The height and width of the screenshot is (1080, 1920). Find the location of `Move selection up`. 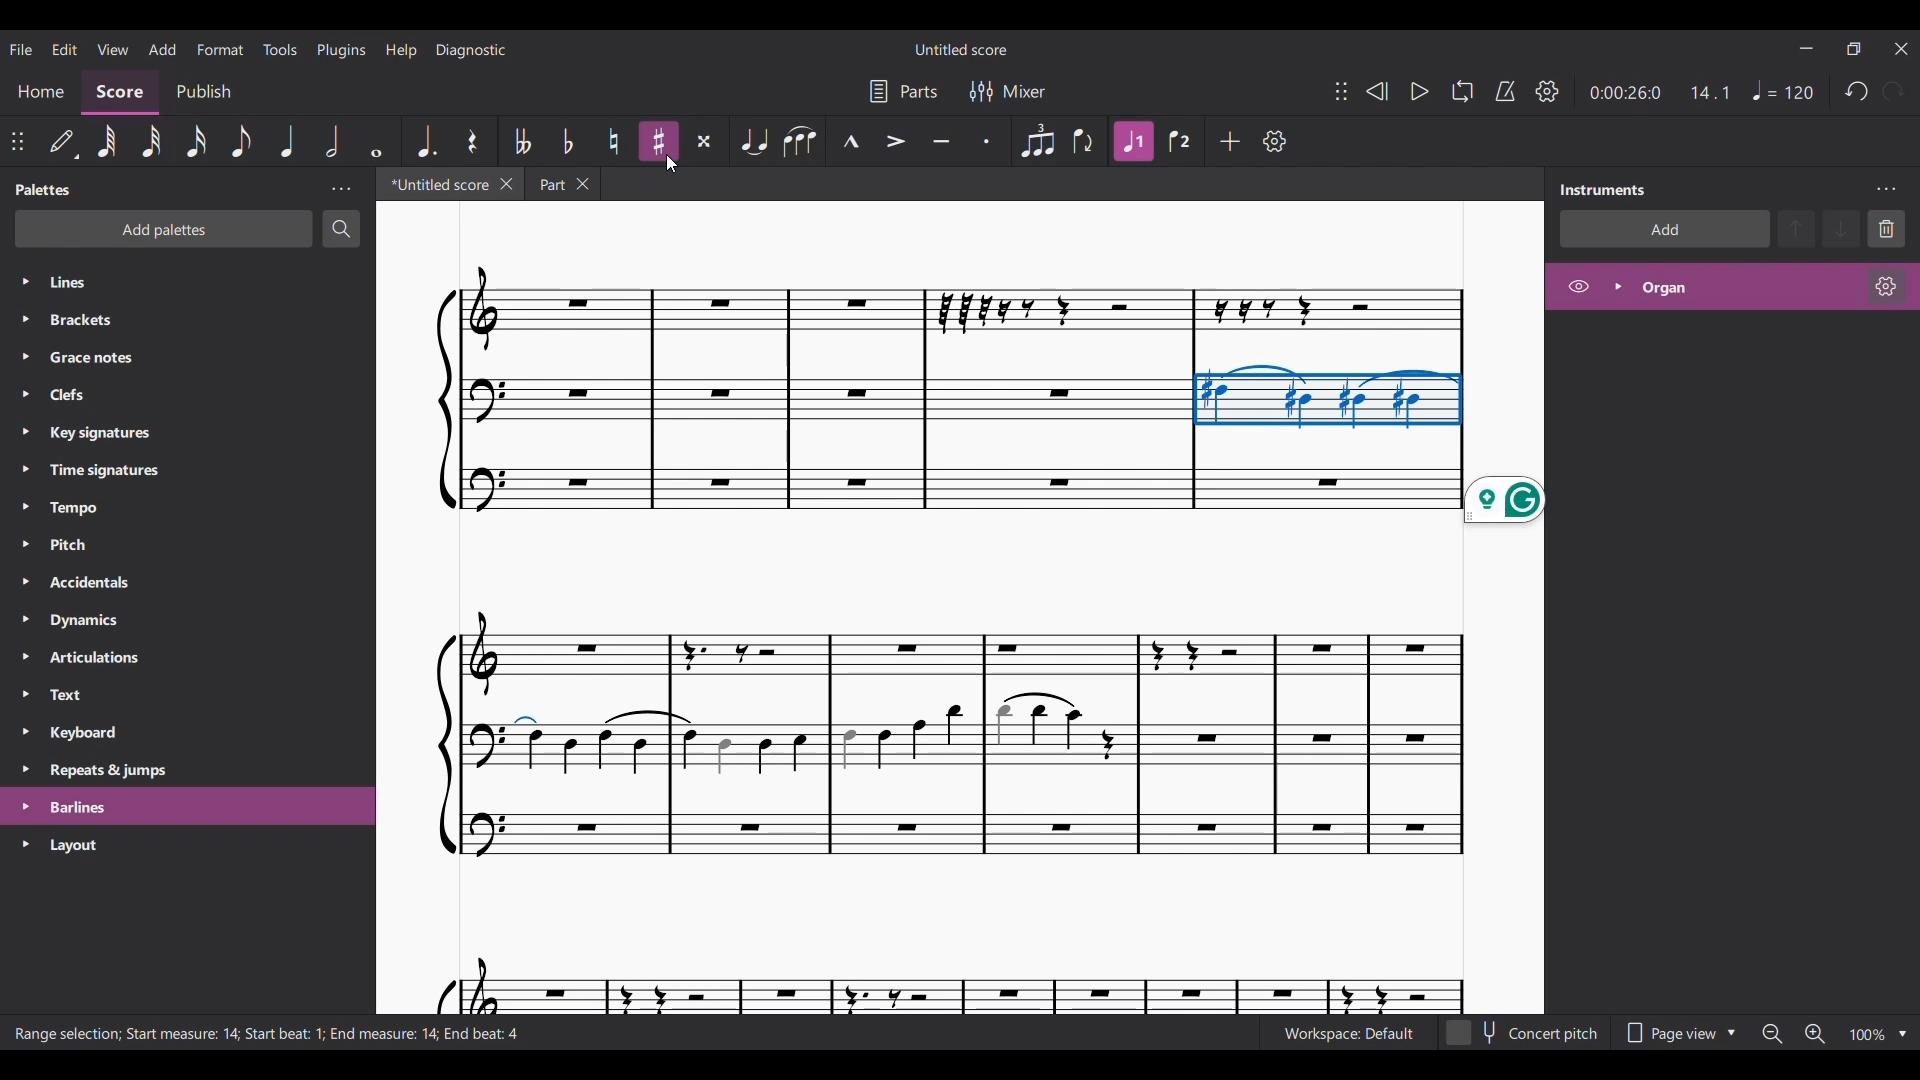

Move selection up is located at coordinates (1796, 229).